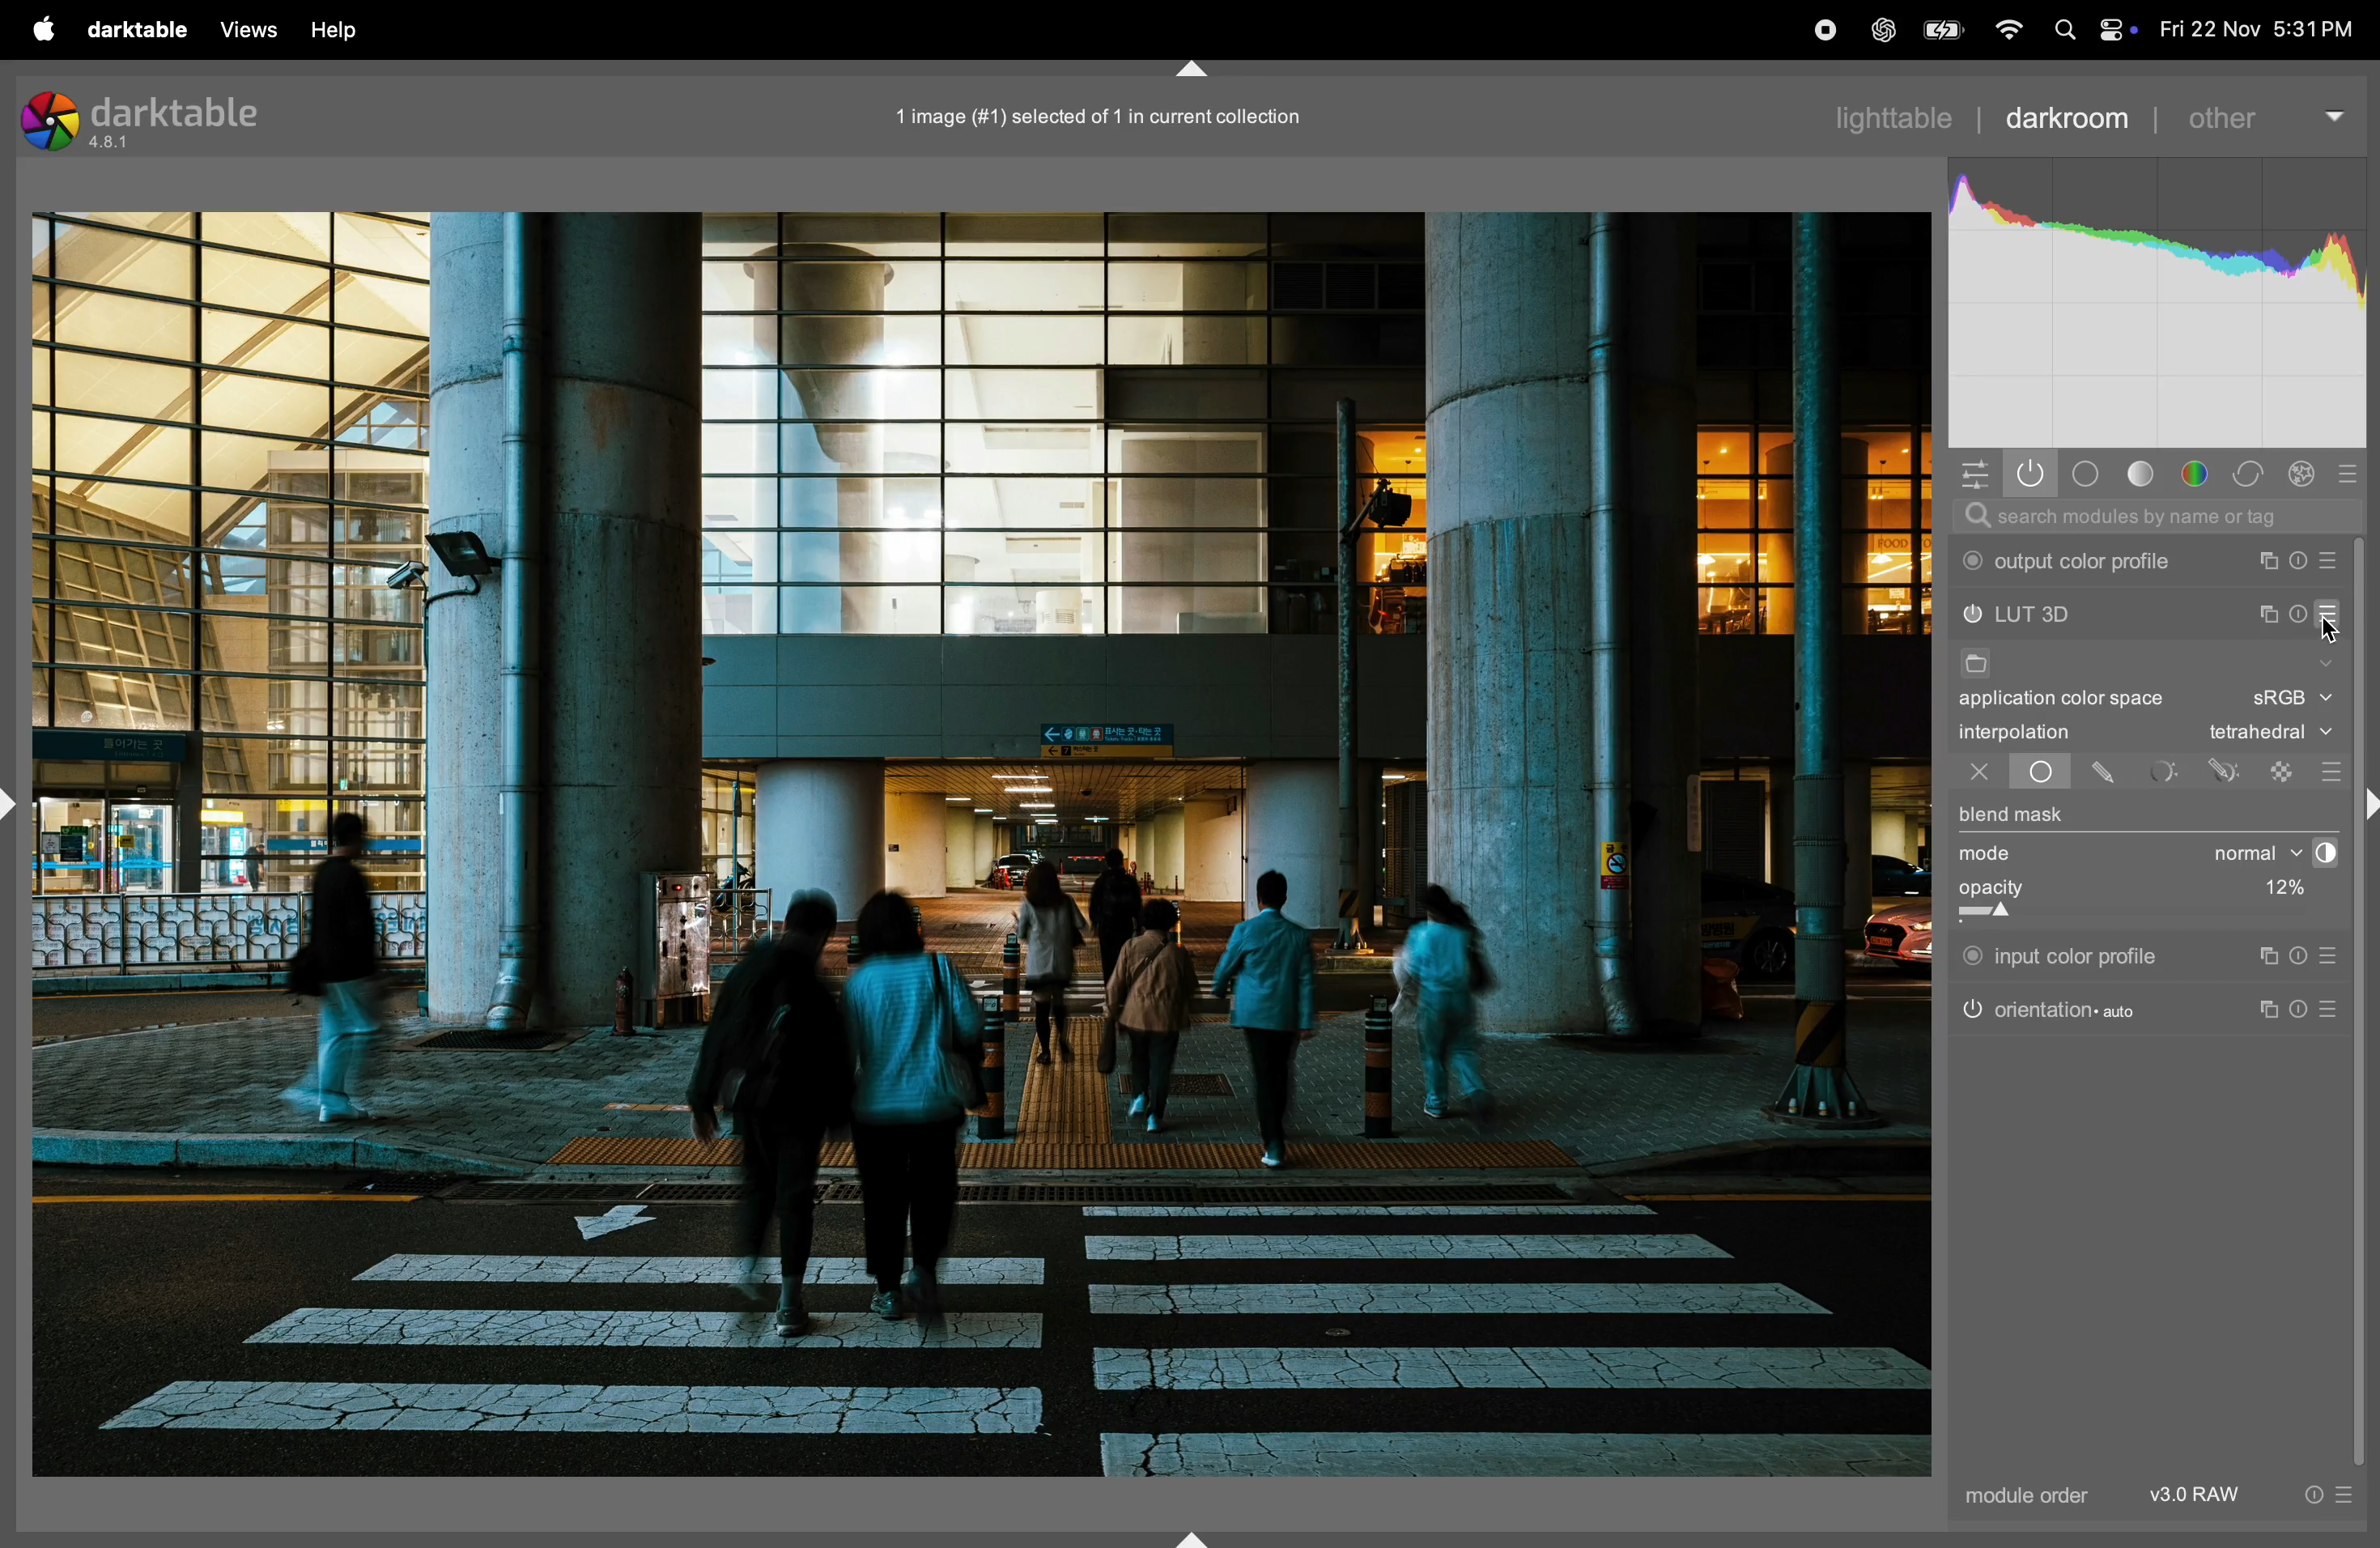 This screenshot has height=1548, width=2380. Describe the element at coordinates (2329, 771) in the screenshot. I see `presets` at that location.